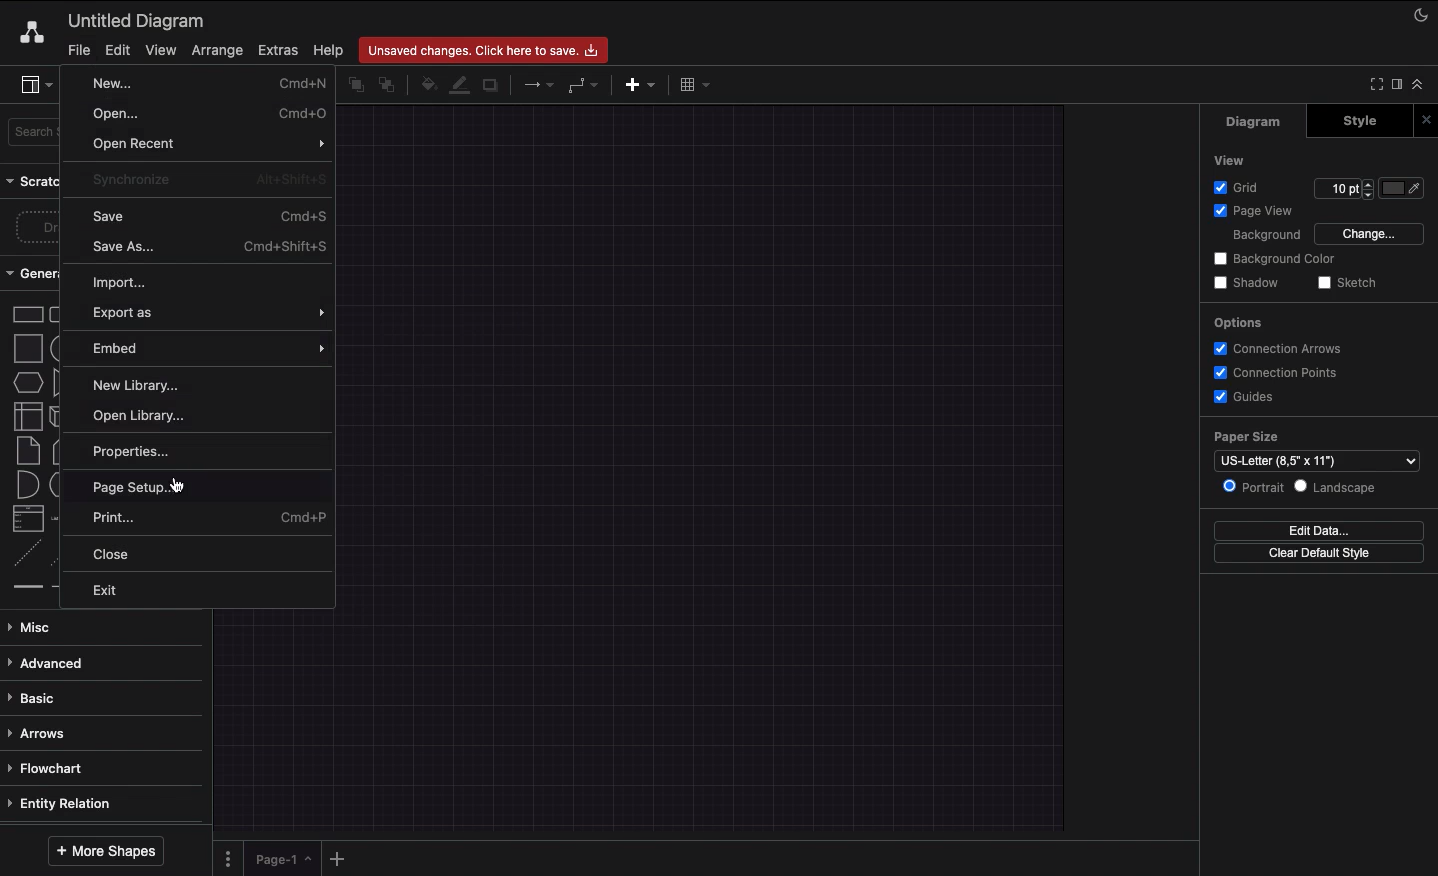 Image resolution: width=1438 pixels, height=876 pixels. What do you see at coordinates (1277, 372) in the screenshot?
I see `Connection points` at bounding box center [1277, 372].